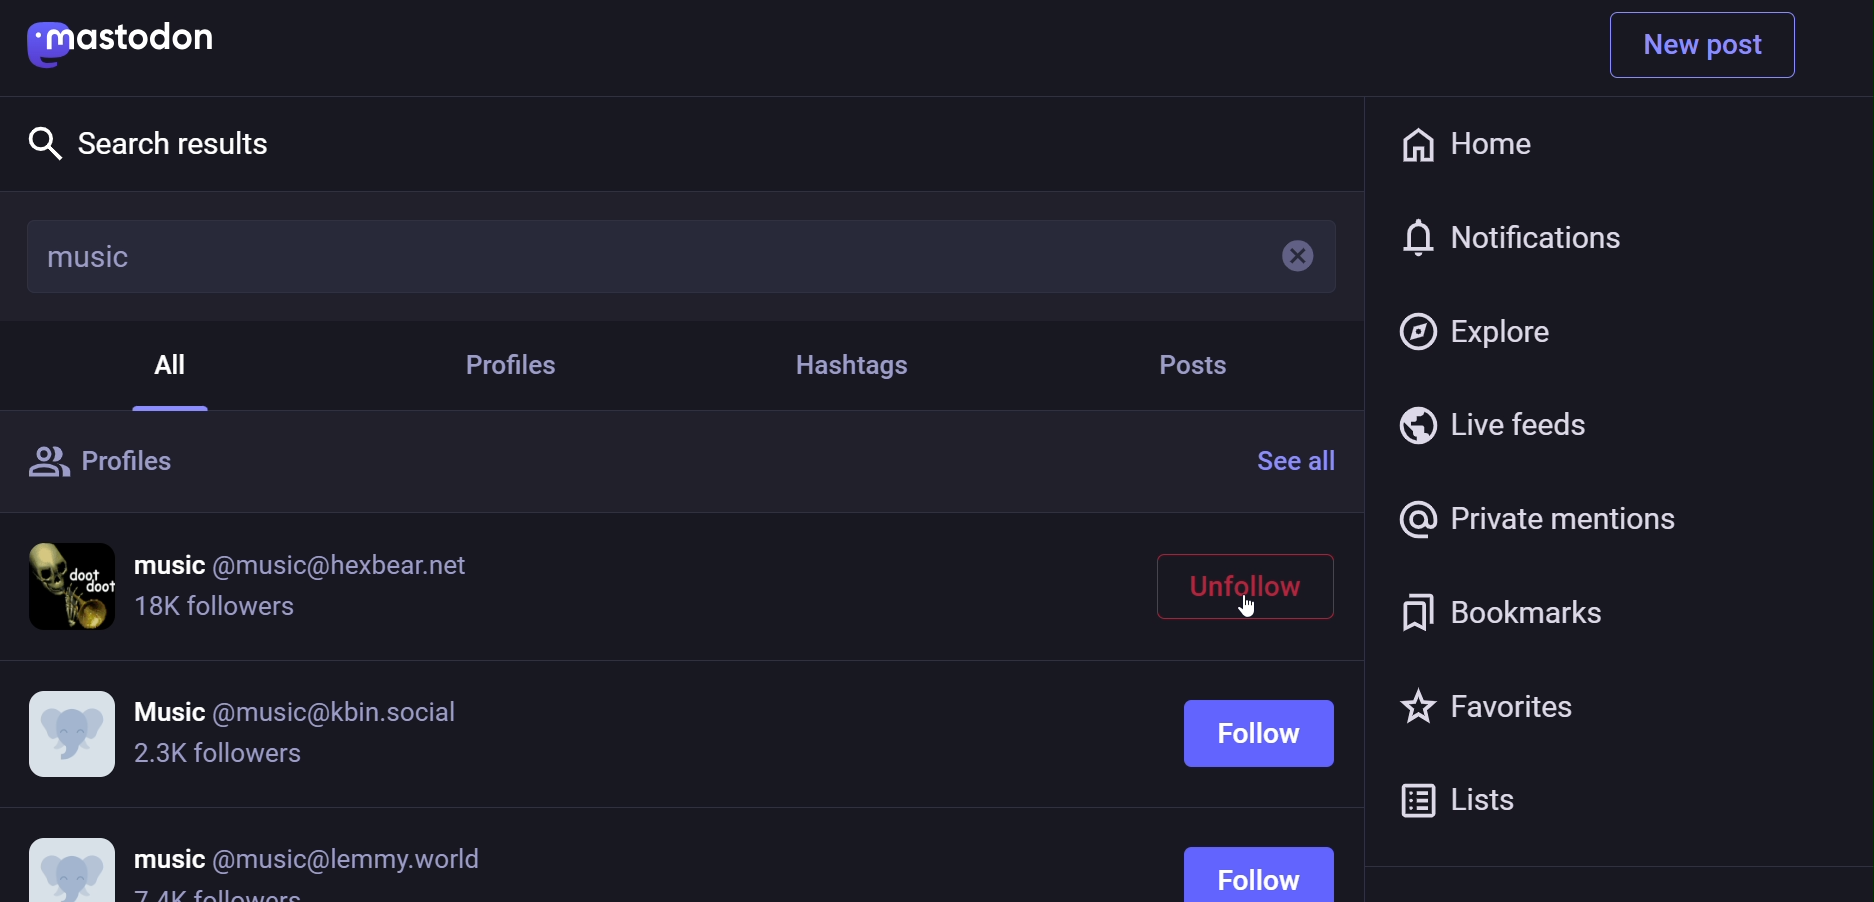 Image resolution: width=1874 pixels, height=902 pixels. Describe the element at coordinates (1479, 709) in the screenshot. I see `favorite` at that location.